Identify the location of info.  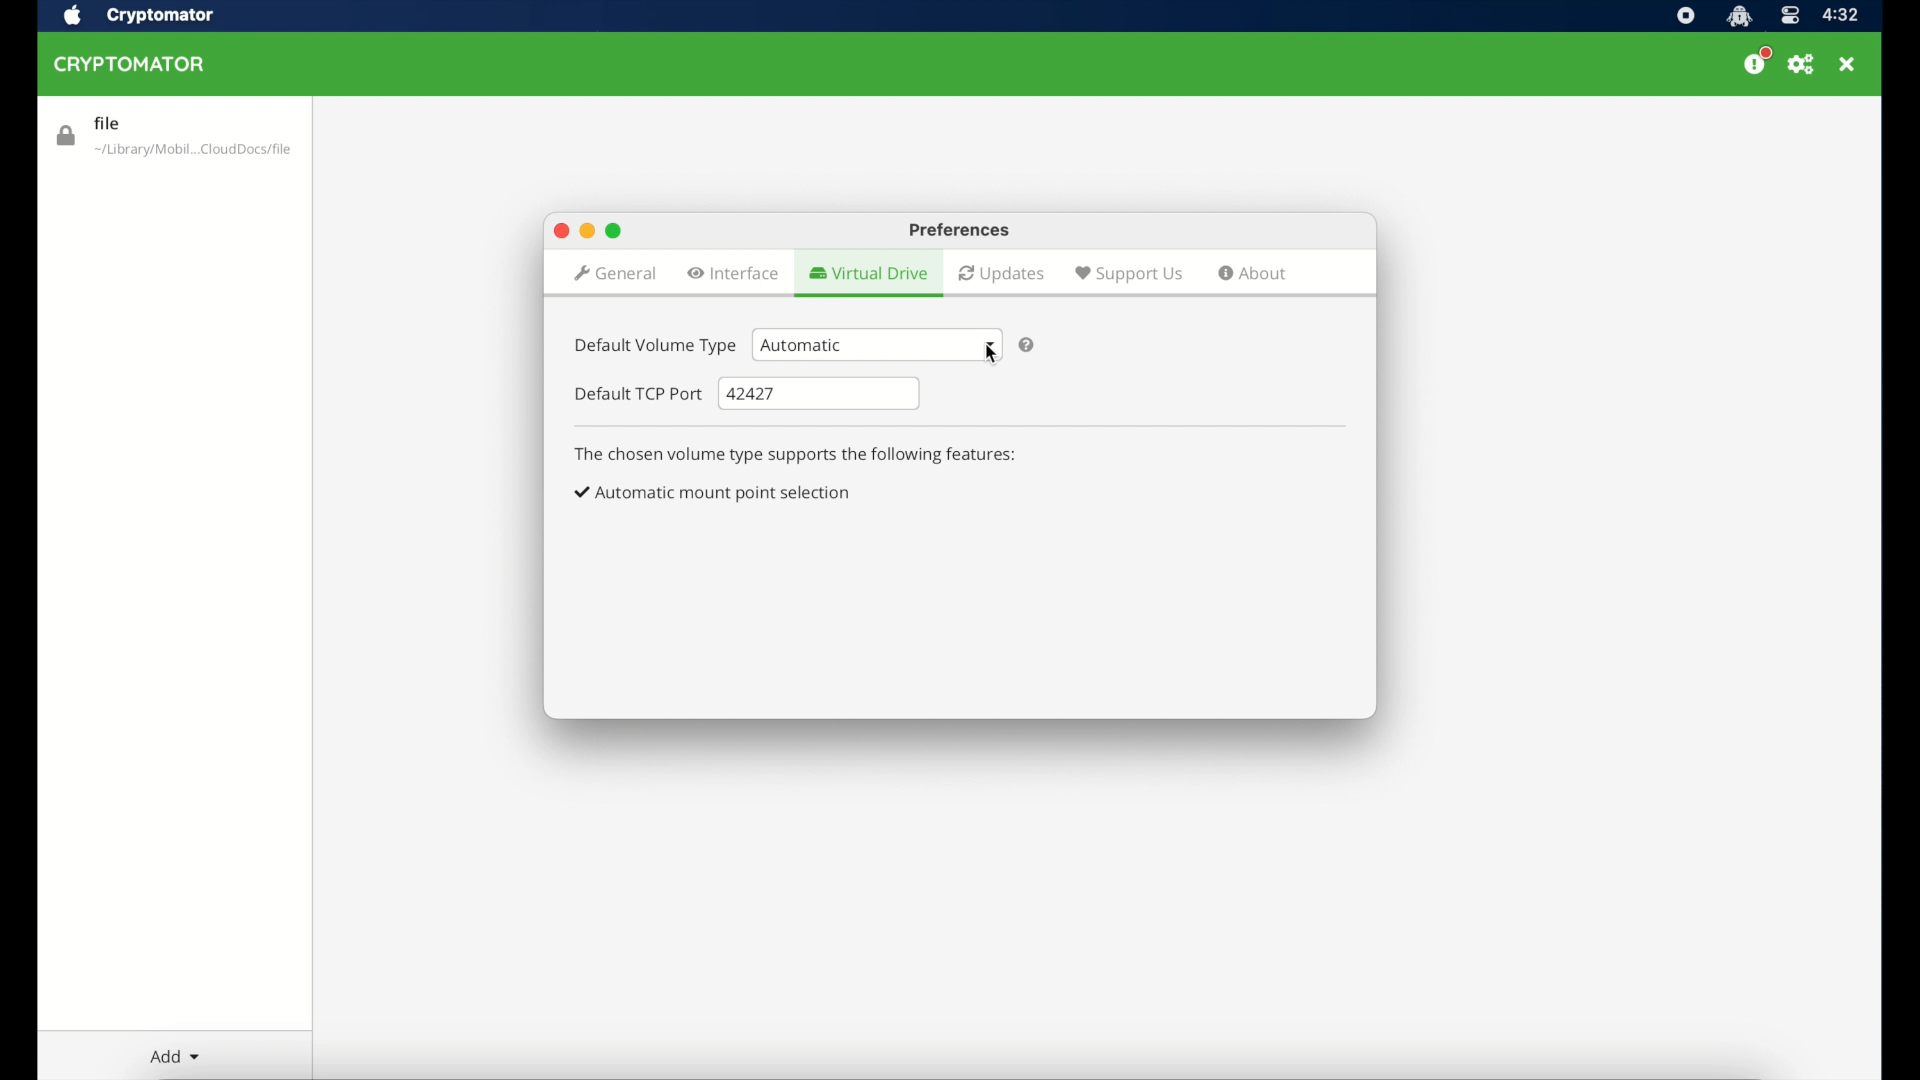
(797, 455).